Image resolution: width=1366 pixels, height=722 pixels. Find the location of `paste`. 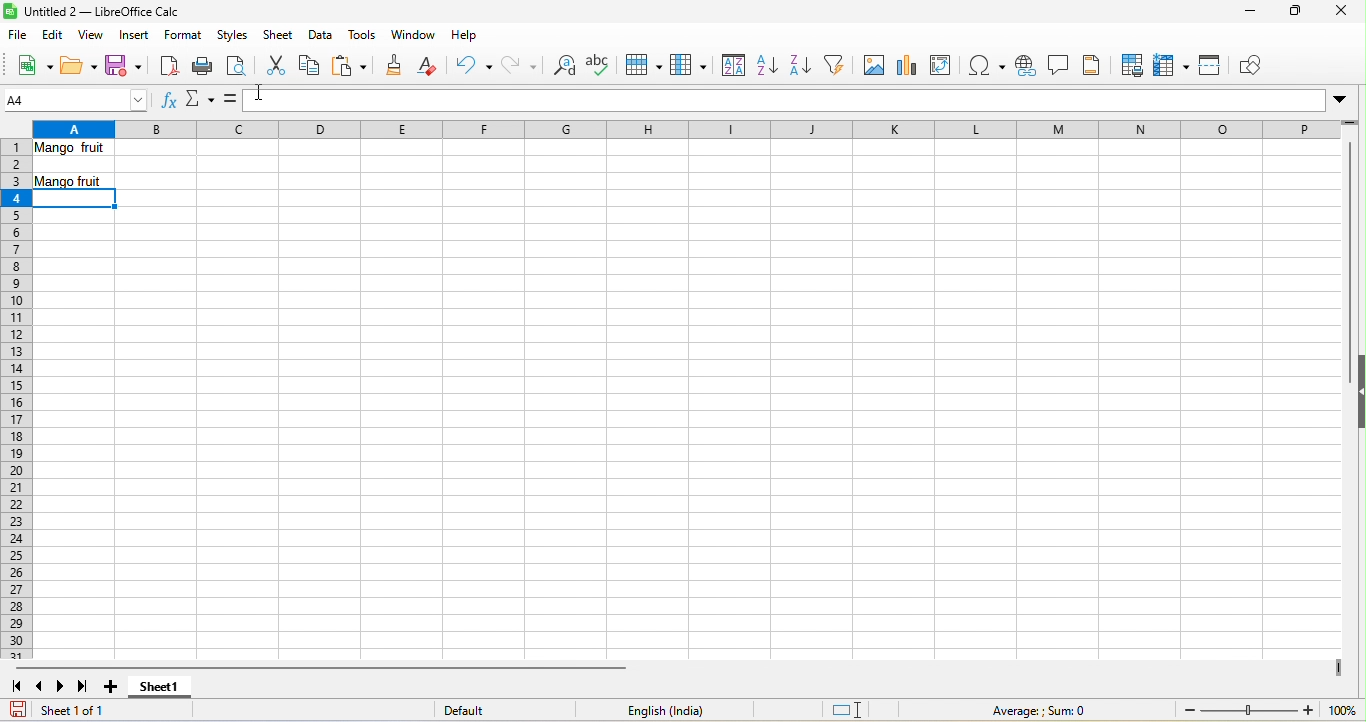

paste is located at coordinates (350, 67).